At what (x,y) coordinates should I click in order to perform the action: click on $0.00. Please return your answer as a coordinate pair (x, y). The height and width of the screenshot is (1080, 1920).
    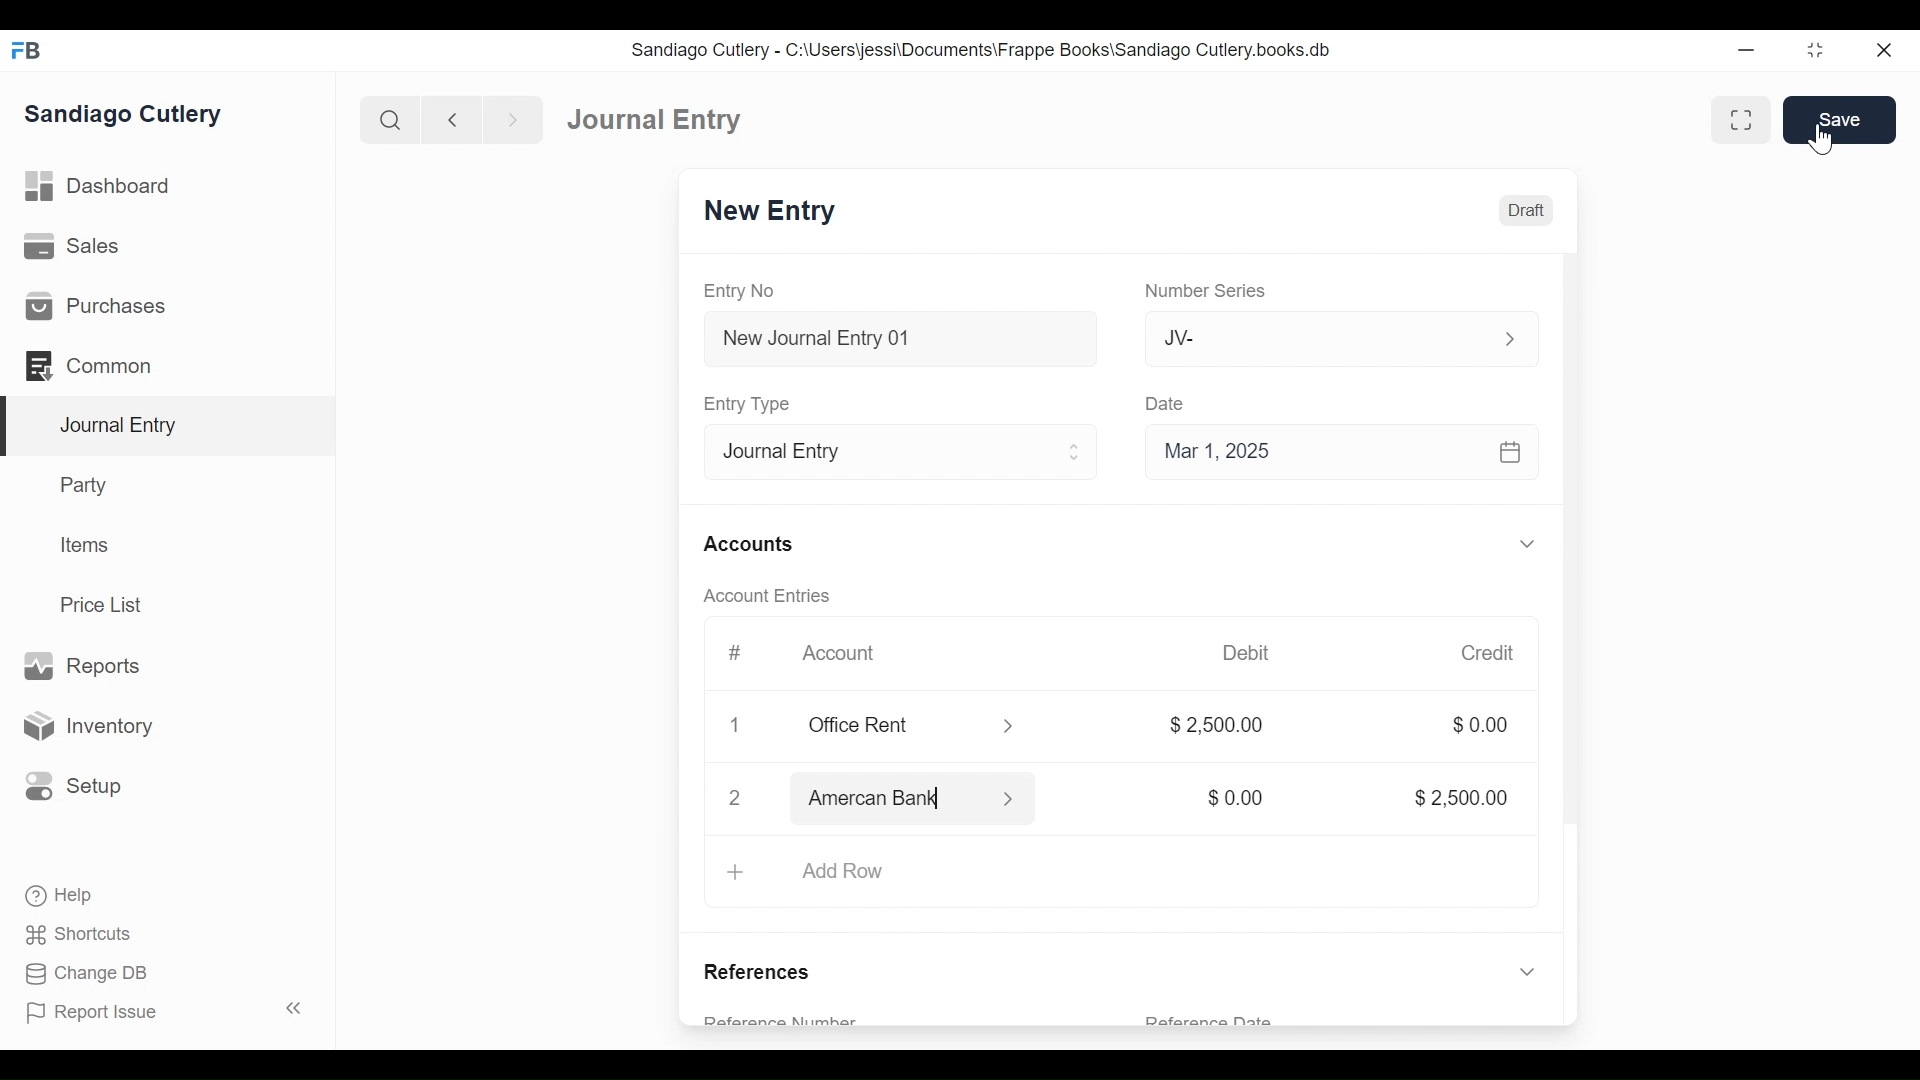
    Looking at the image, I should click on (1479, 726).